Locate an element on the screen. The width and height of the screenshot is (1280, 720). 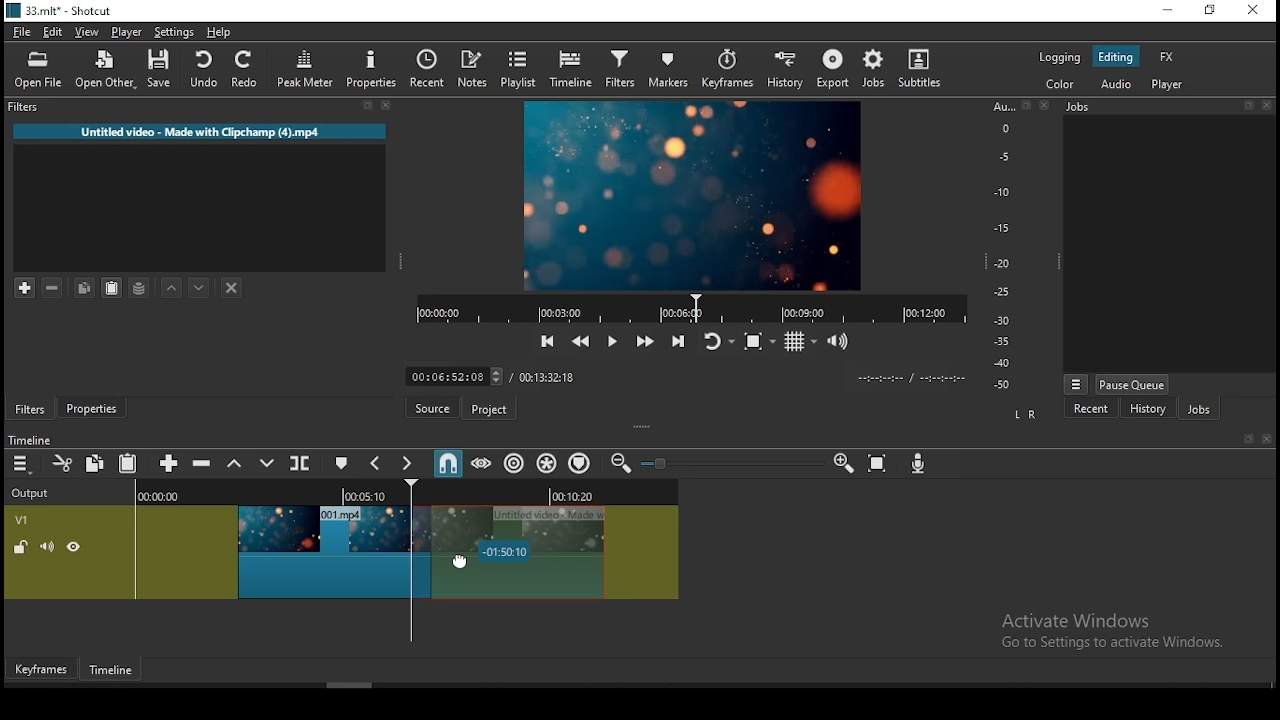
help is located at coordinates (219, 30).